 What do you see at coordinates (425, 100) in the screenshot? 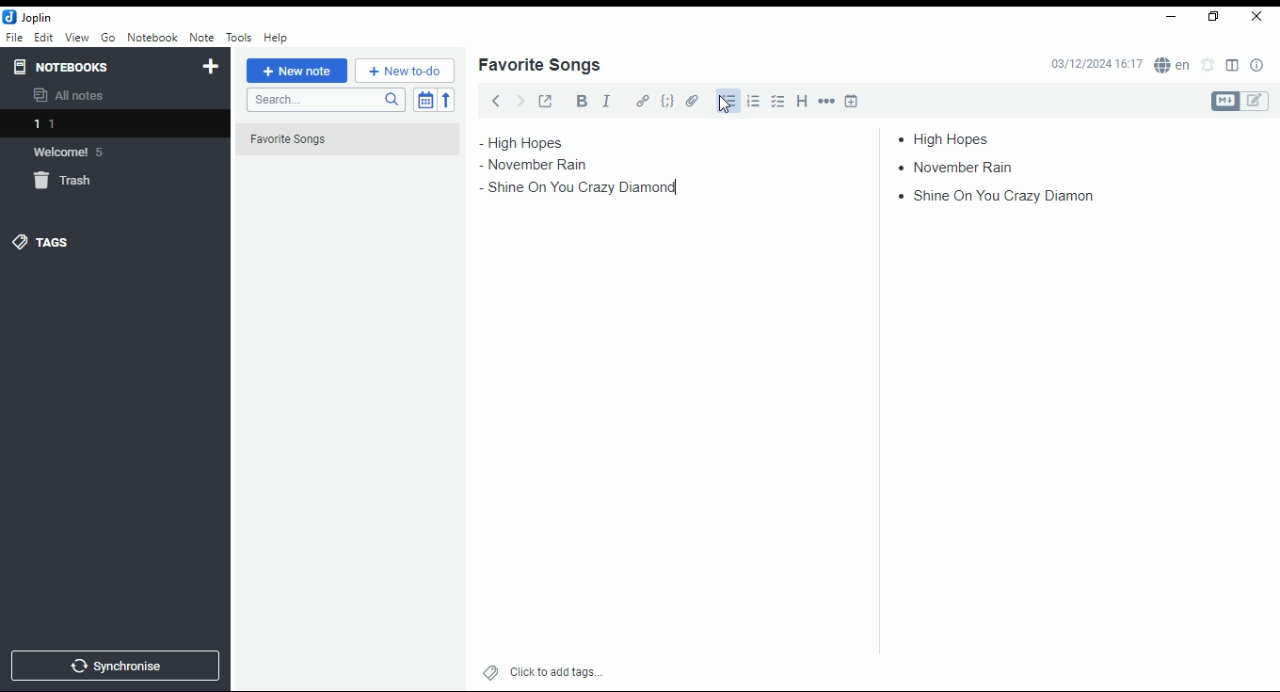
I see `toggle sort order field` at bounding box center [425, 100].